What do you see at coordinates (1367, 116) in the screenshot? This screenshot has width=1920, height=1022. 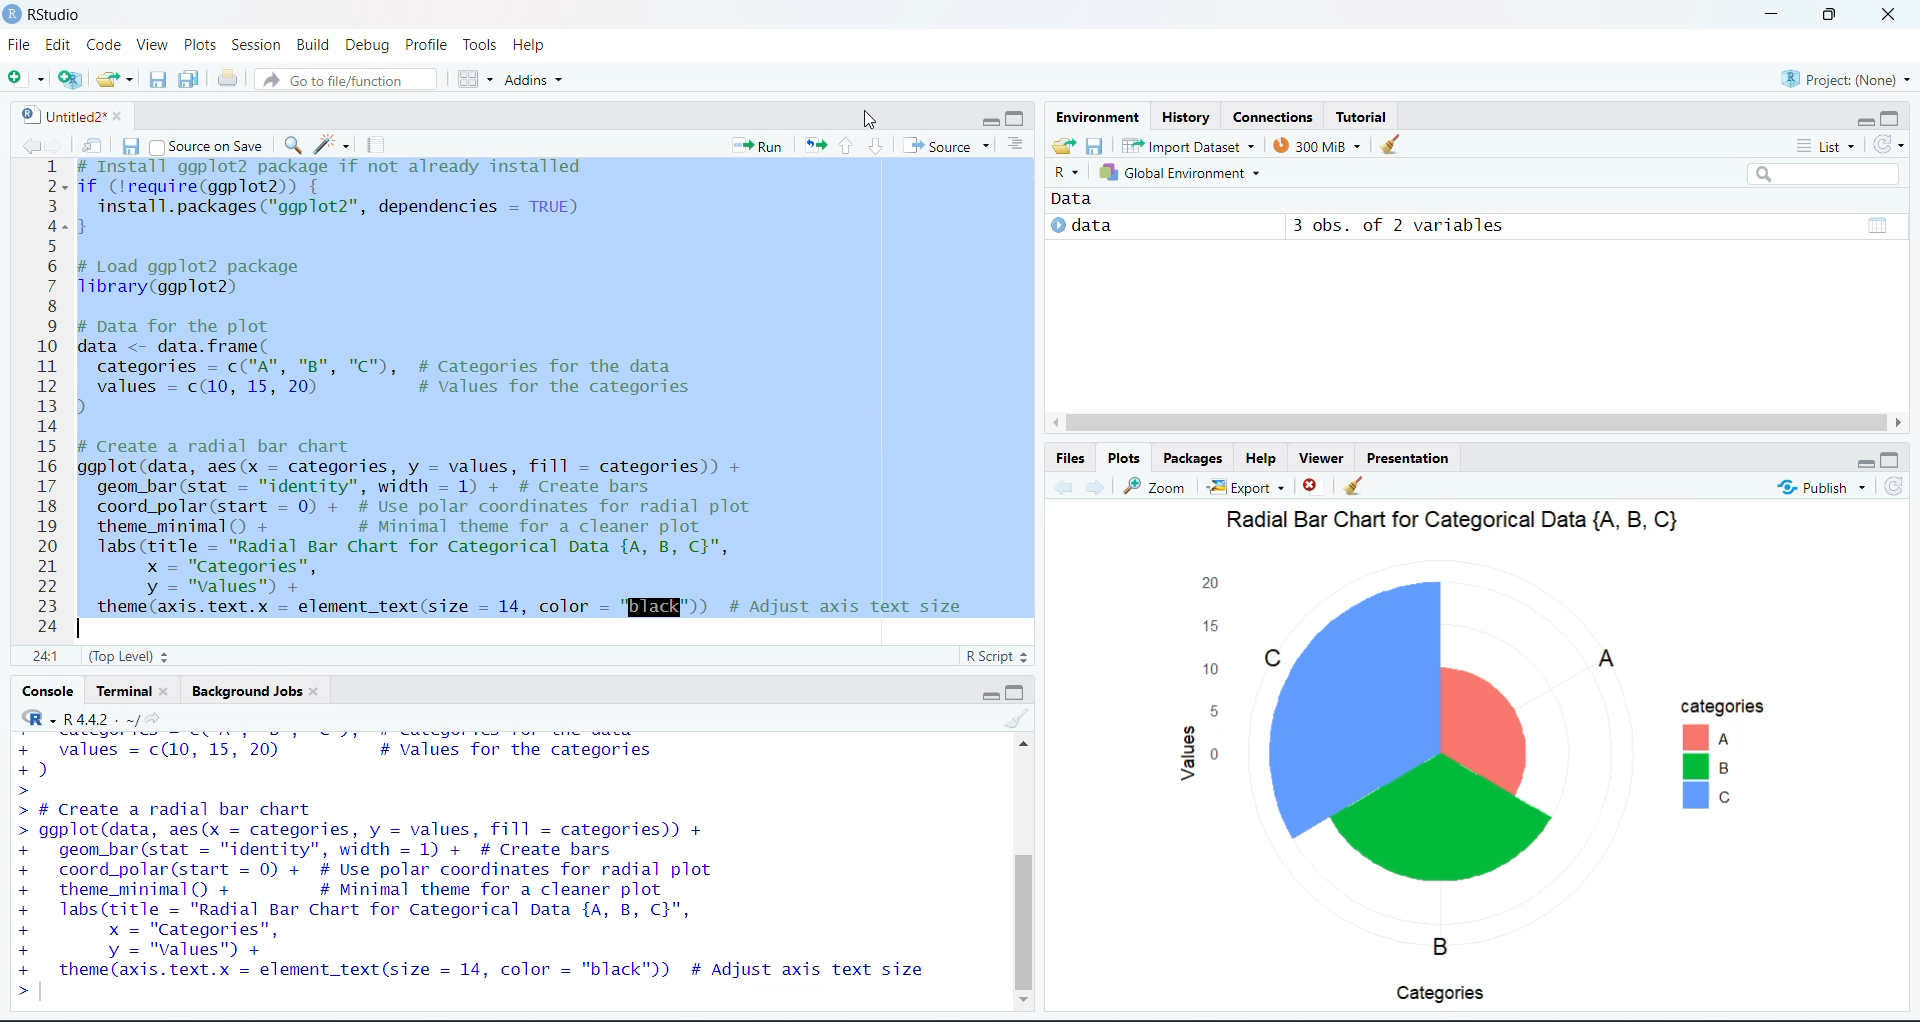 I see `Tutorial` at bounding box center [1367, 116].